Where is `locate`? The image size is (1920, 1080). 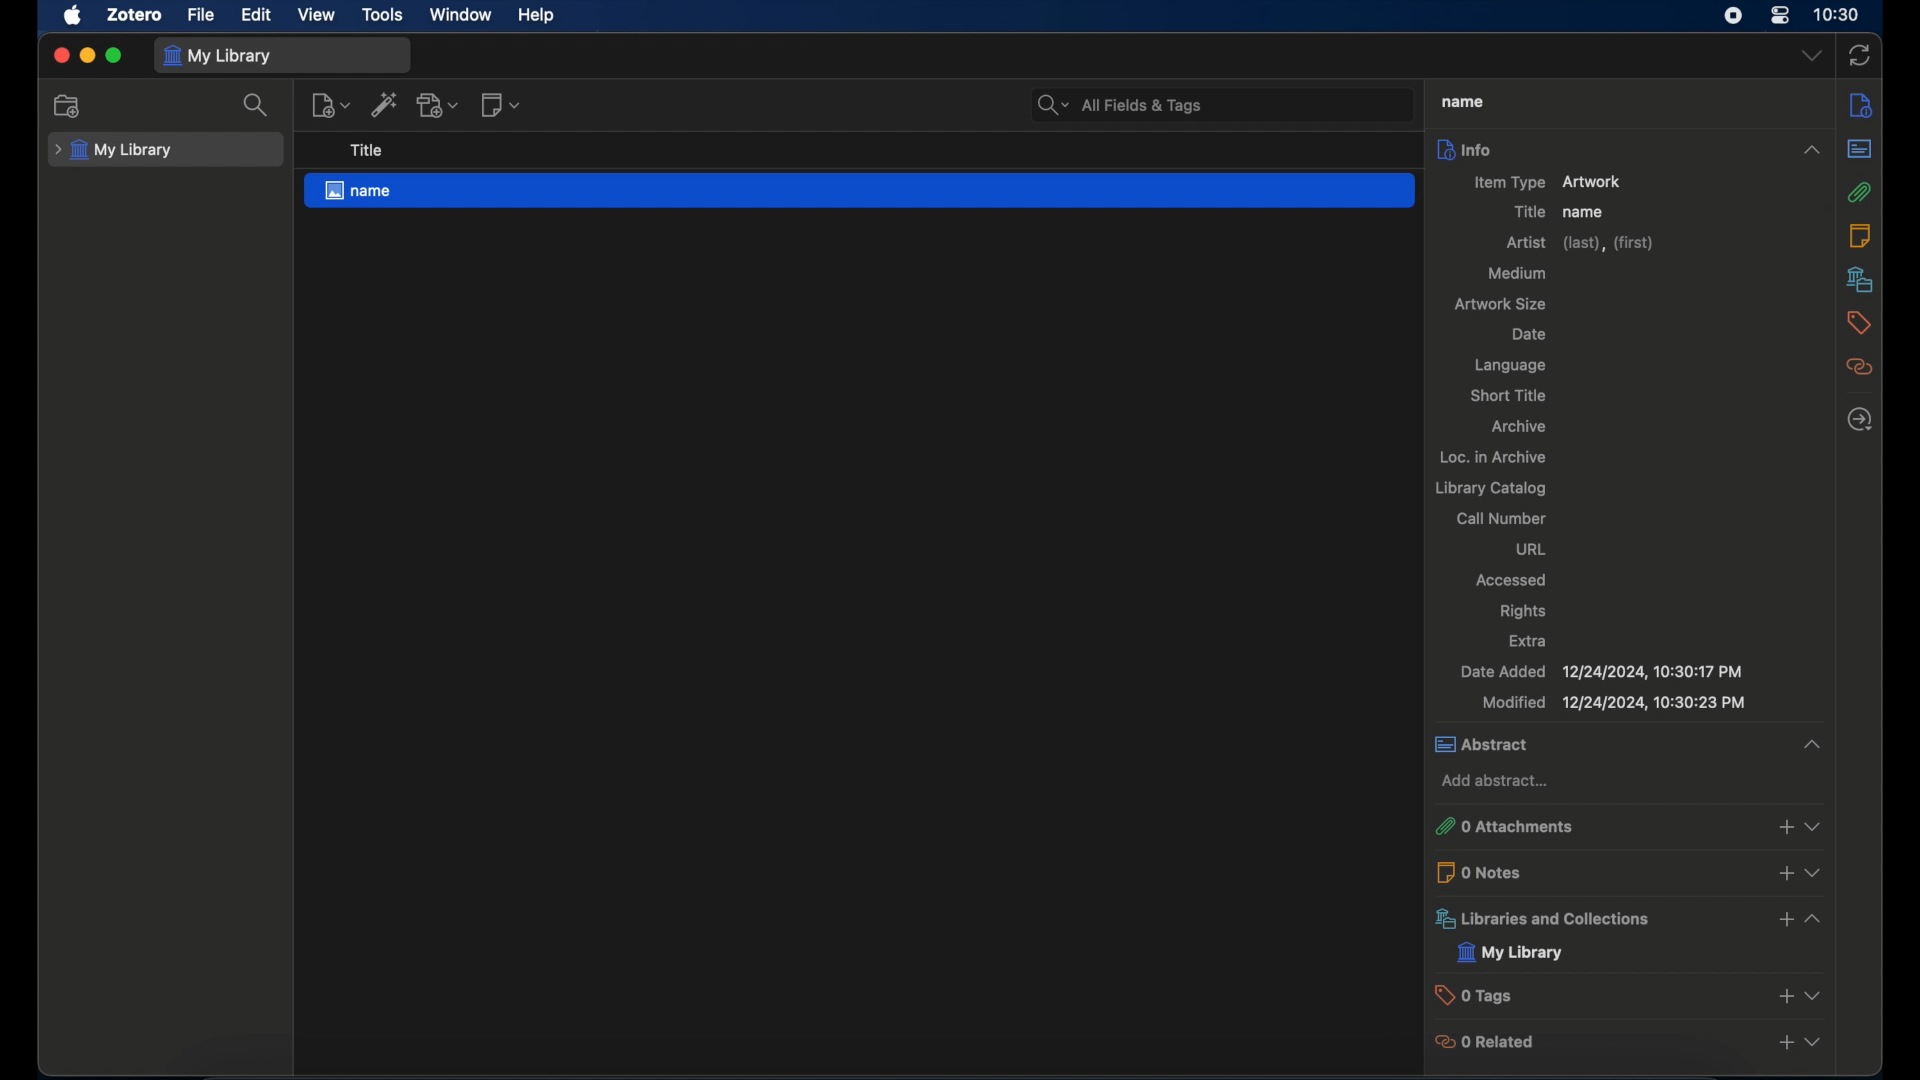 locate is located at coordinates (1861, 421).